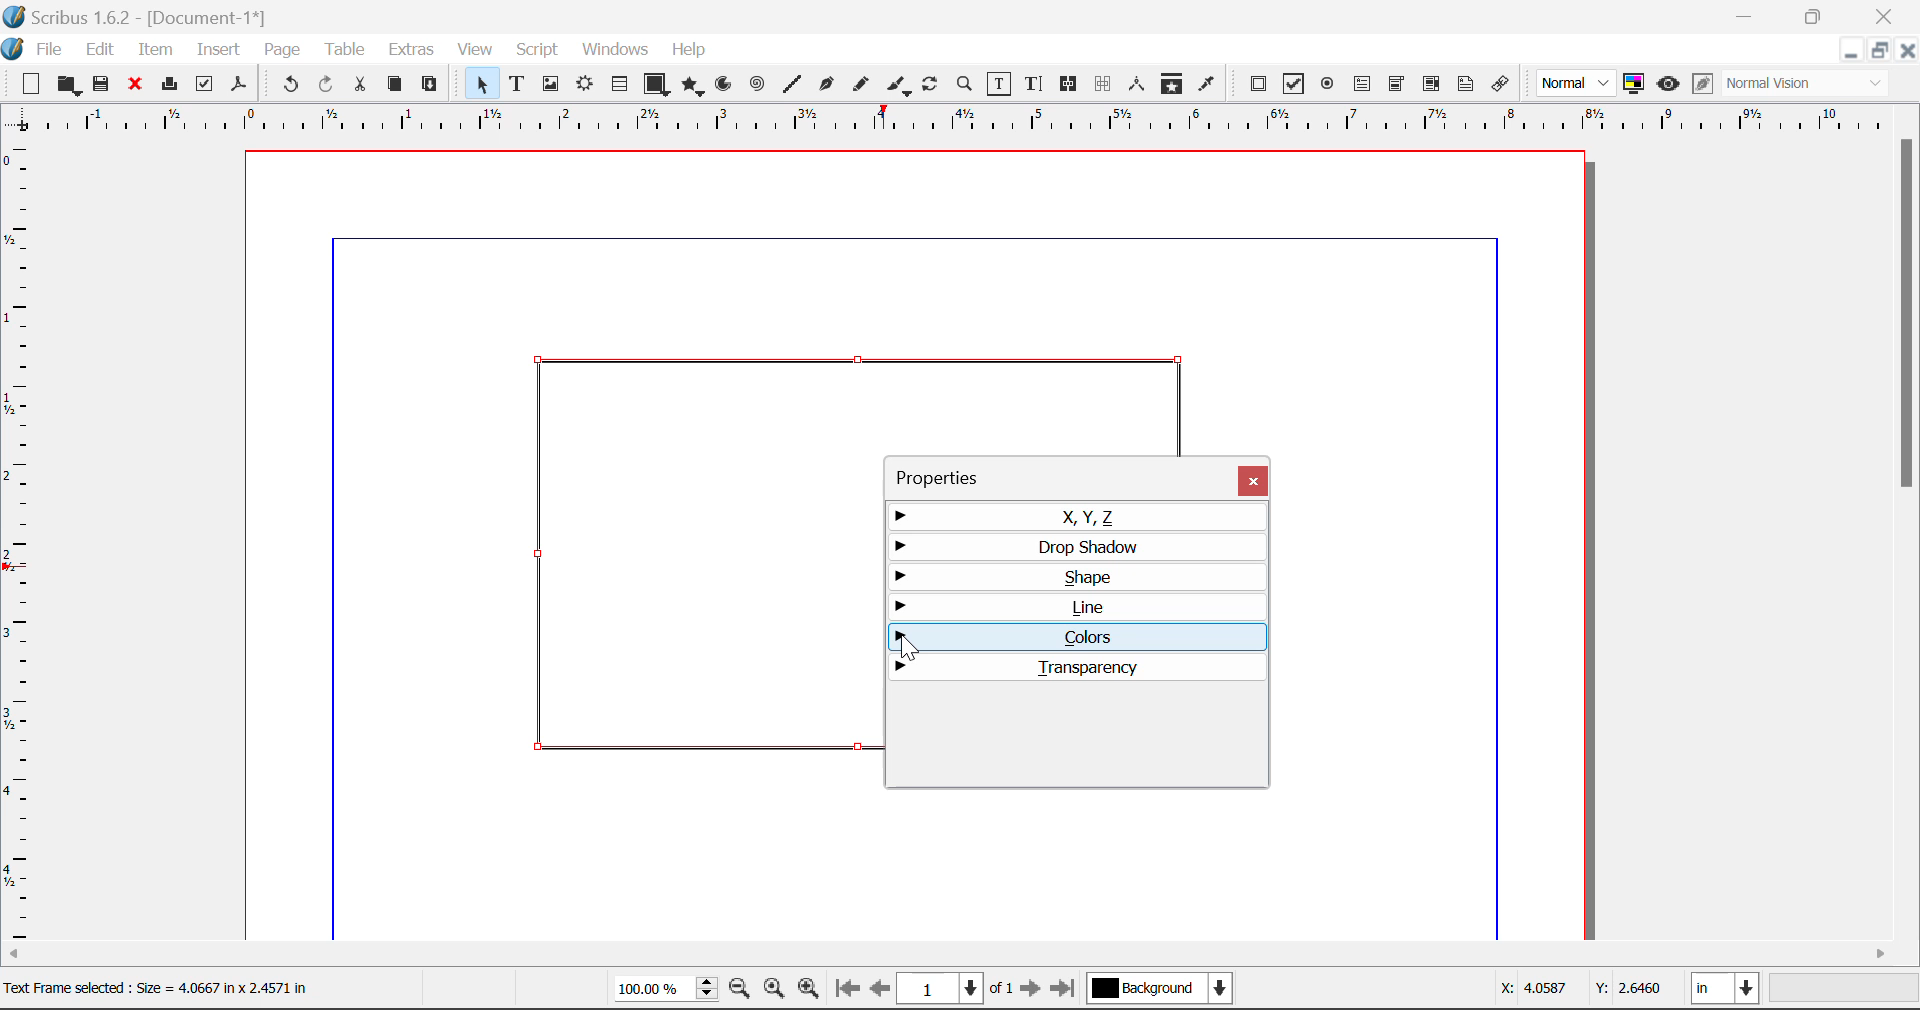  I want to click on Delink Frames, so click(1105, 84).